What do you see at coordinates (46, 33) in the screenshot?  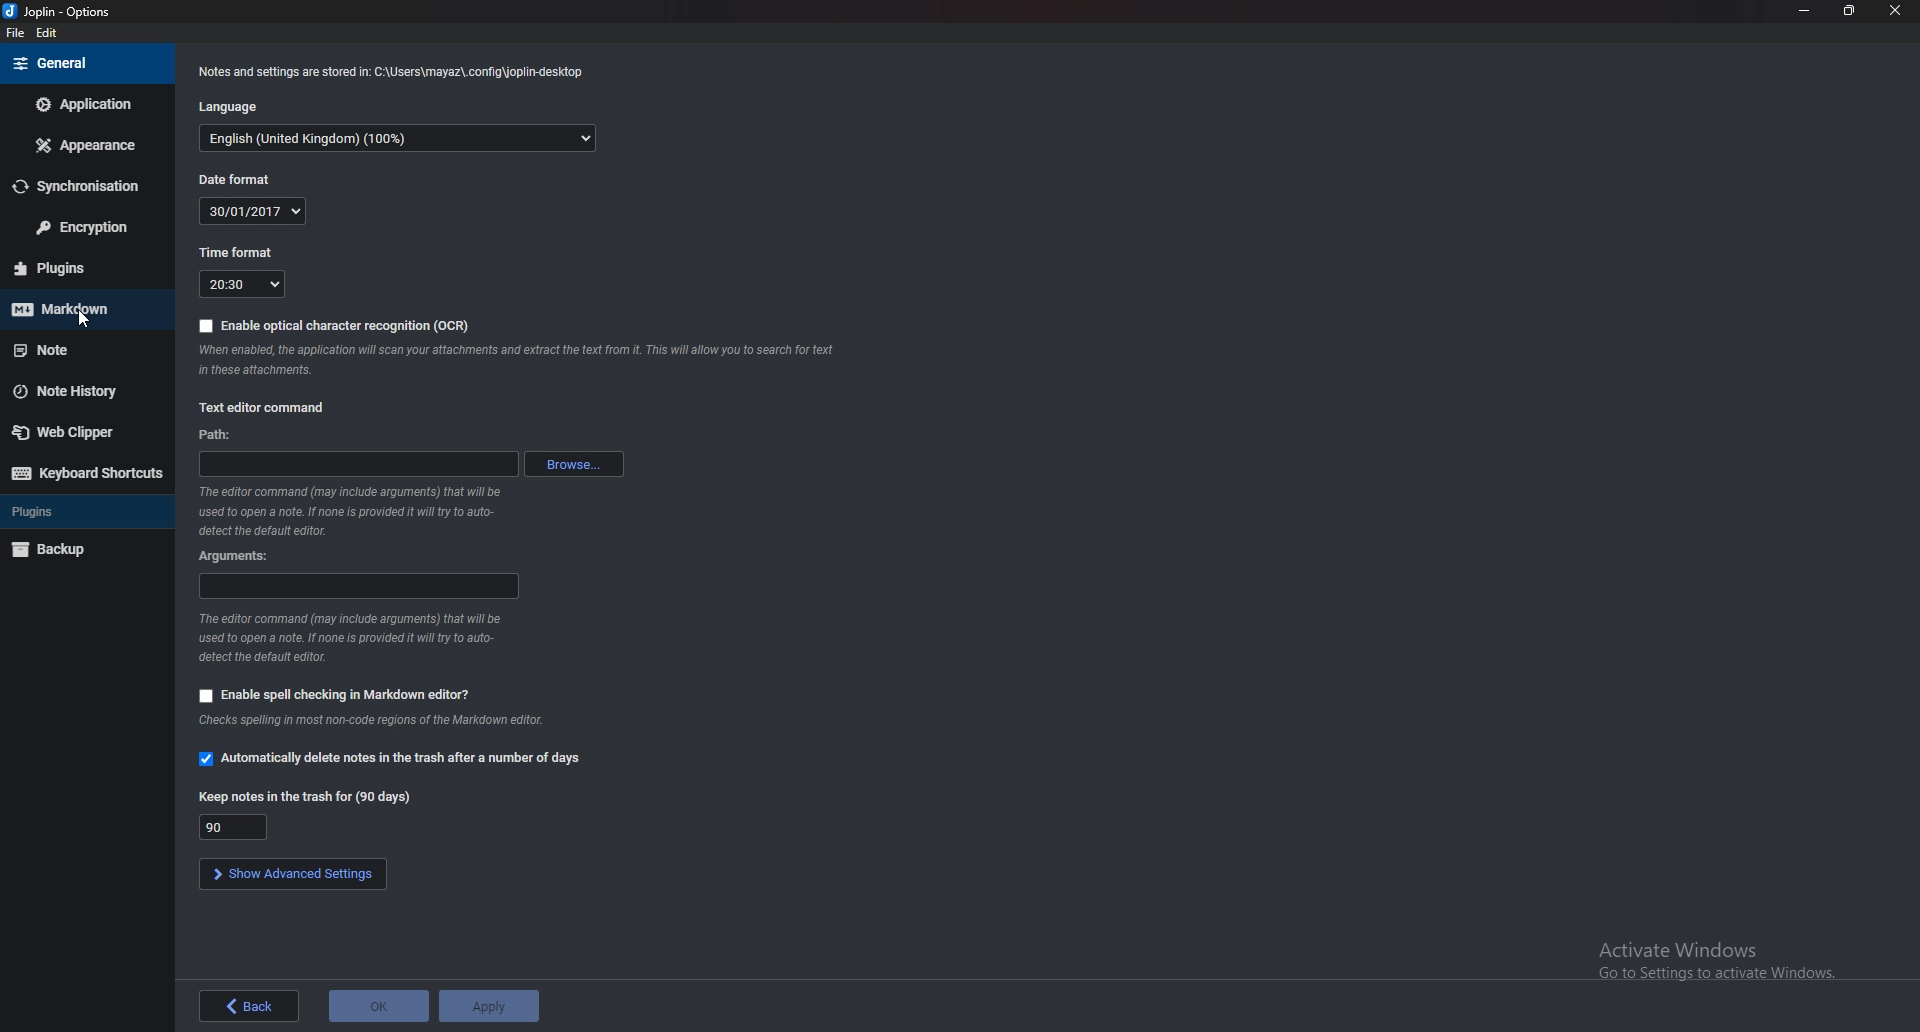 I see `edit` at bounding box center [46, 33].